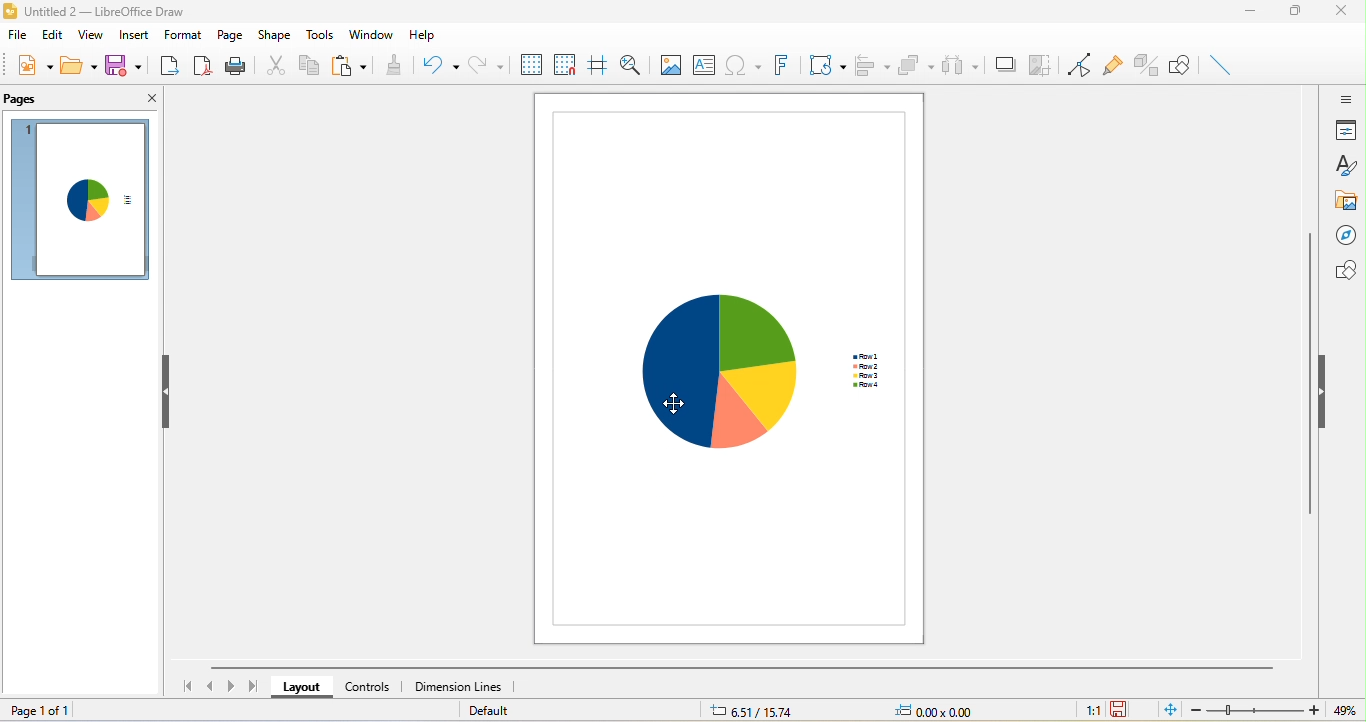 The width and height of the screenshot is (1366, 722). I want to click on helplines while moving, so click(599, 64).